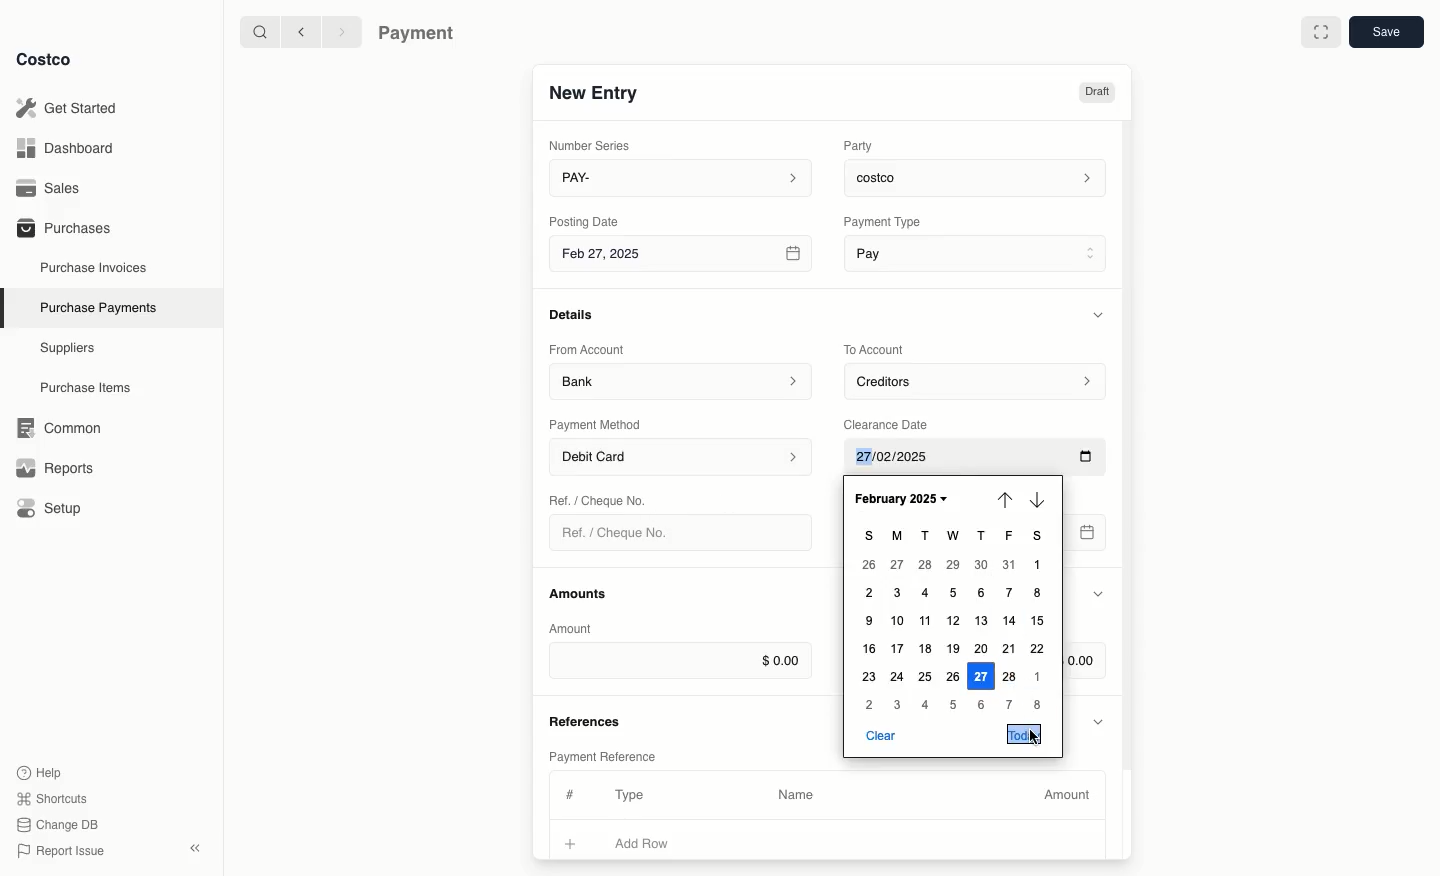 This screenshot has width=1440, height=876. Describe the element at coordinates (682, 177) in the screenshot. I see `PAY-` at that location.